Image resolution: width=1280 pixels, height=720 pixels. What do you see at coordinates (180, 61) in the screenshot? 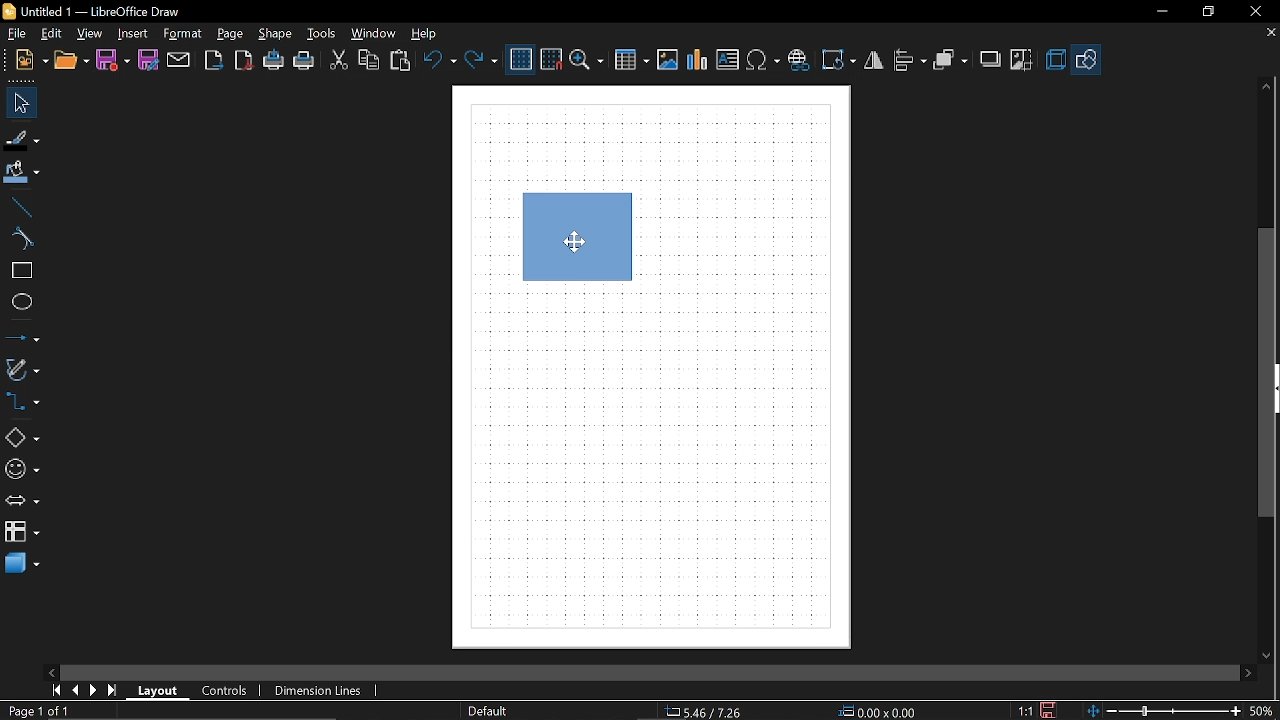
I see `Attach` at bounding box center [180, 61].